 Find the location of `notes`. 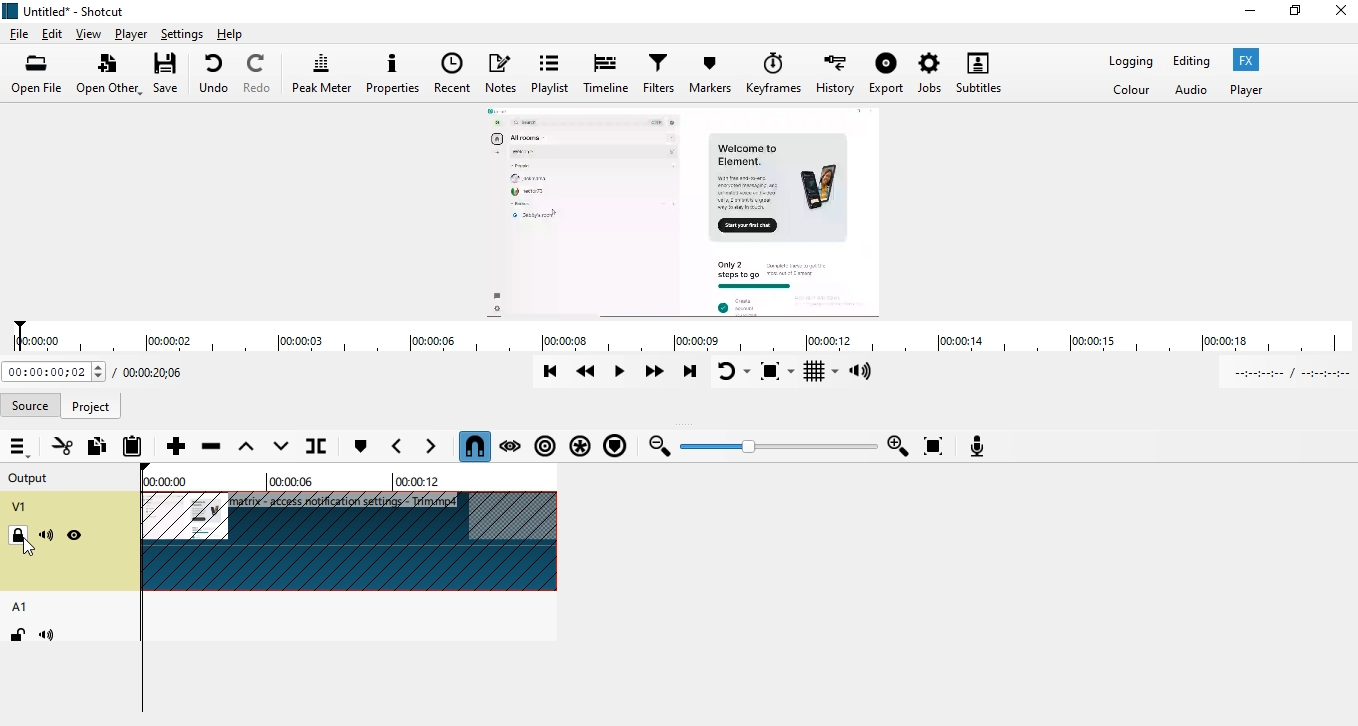

notes is located at coordinates (505, 72).